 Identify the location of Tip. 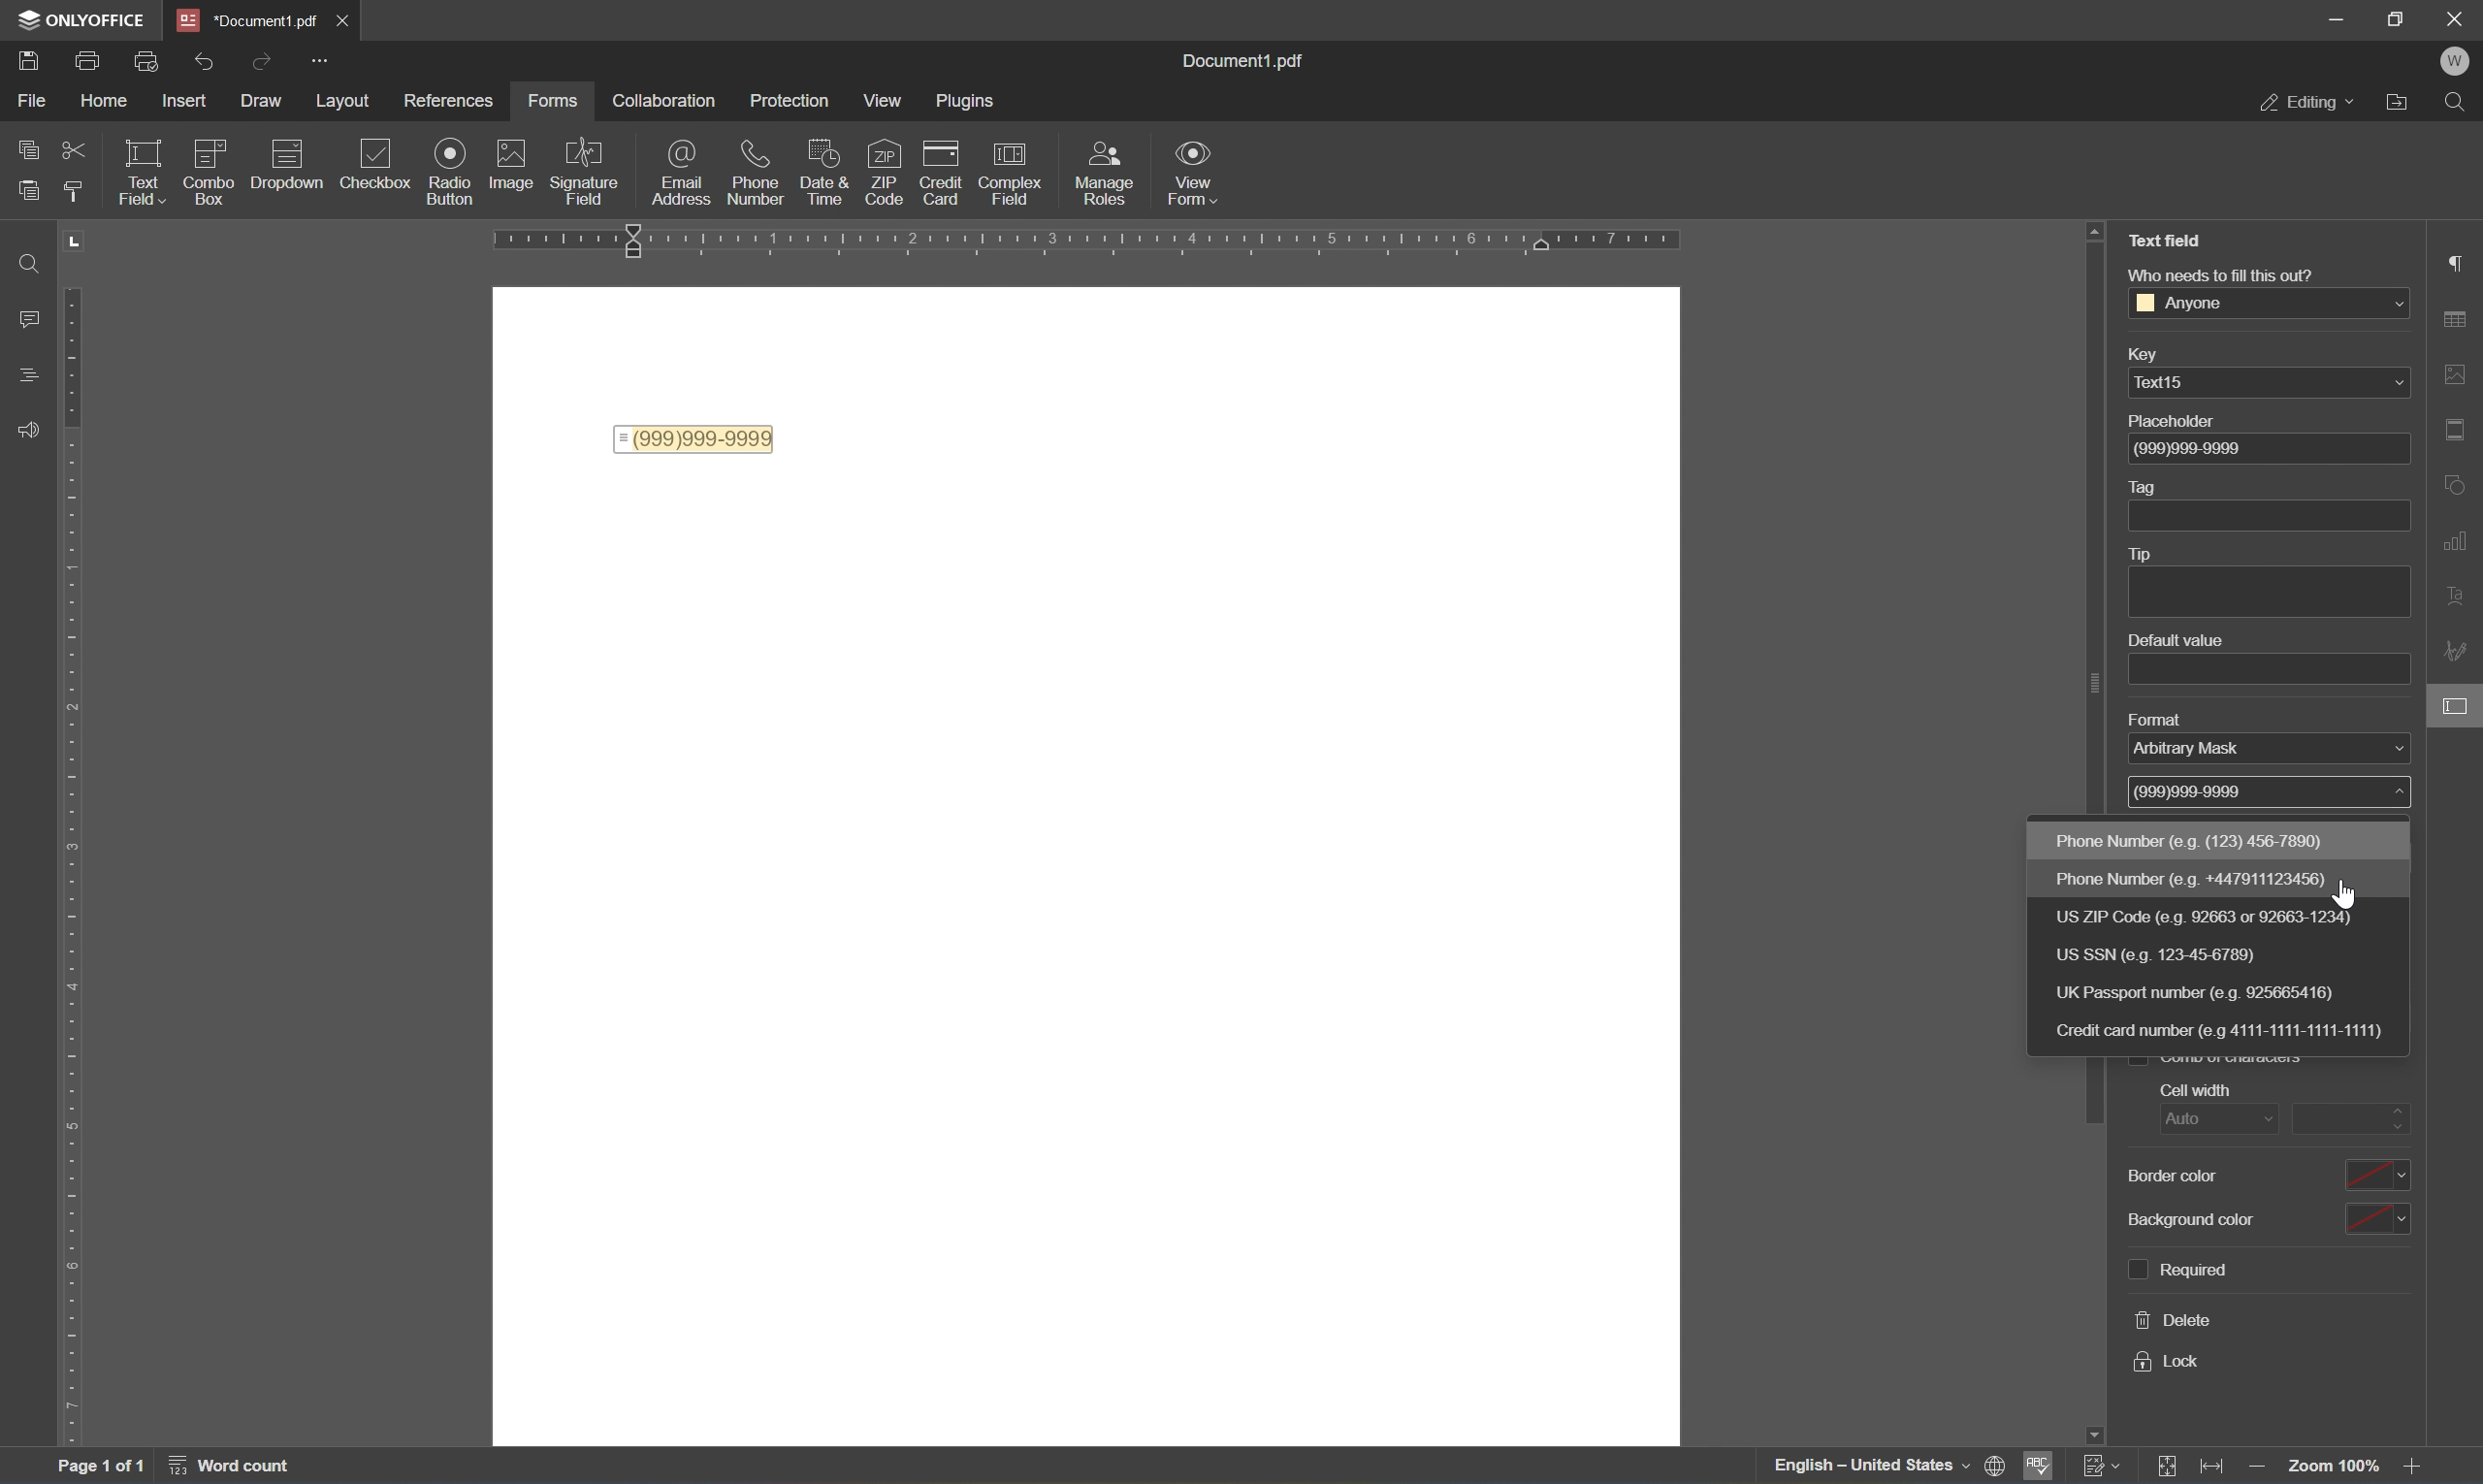
(2142, 554).